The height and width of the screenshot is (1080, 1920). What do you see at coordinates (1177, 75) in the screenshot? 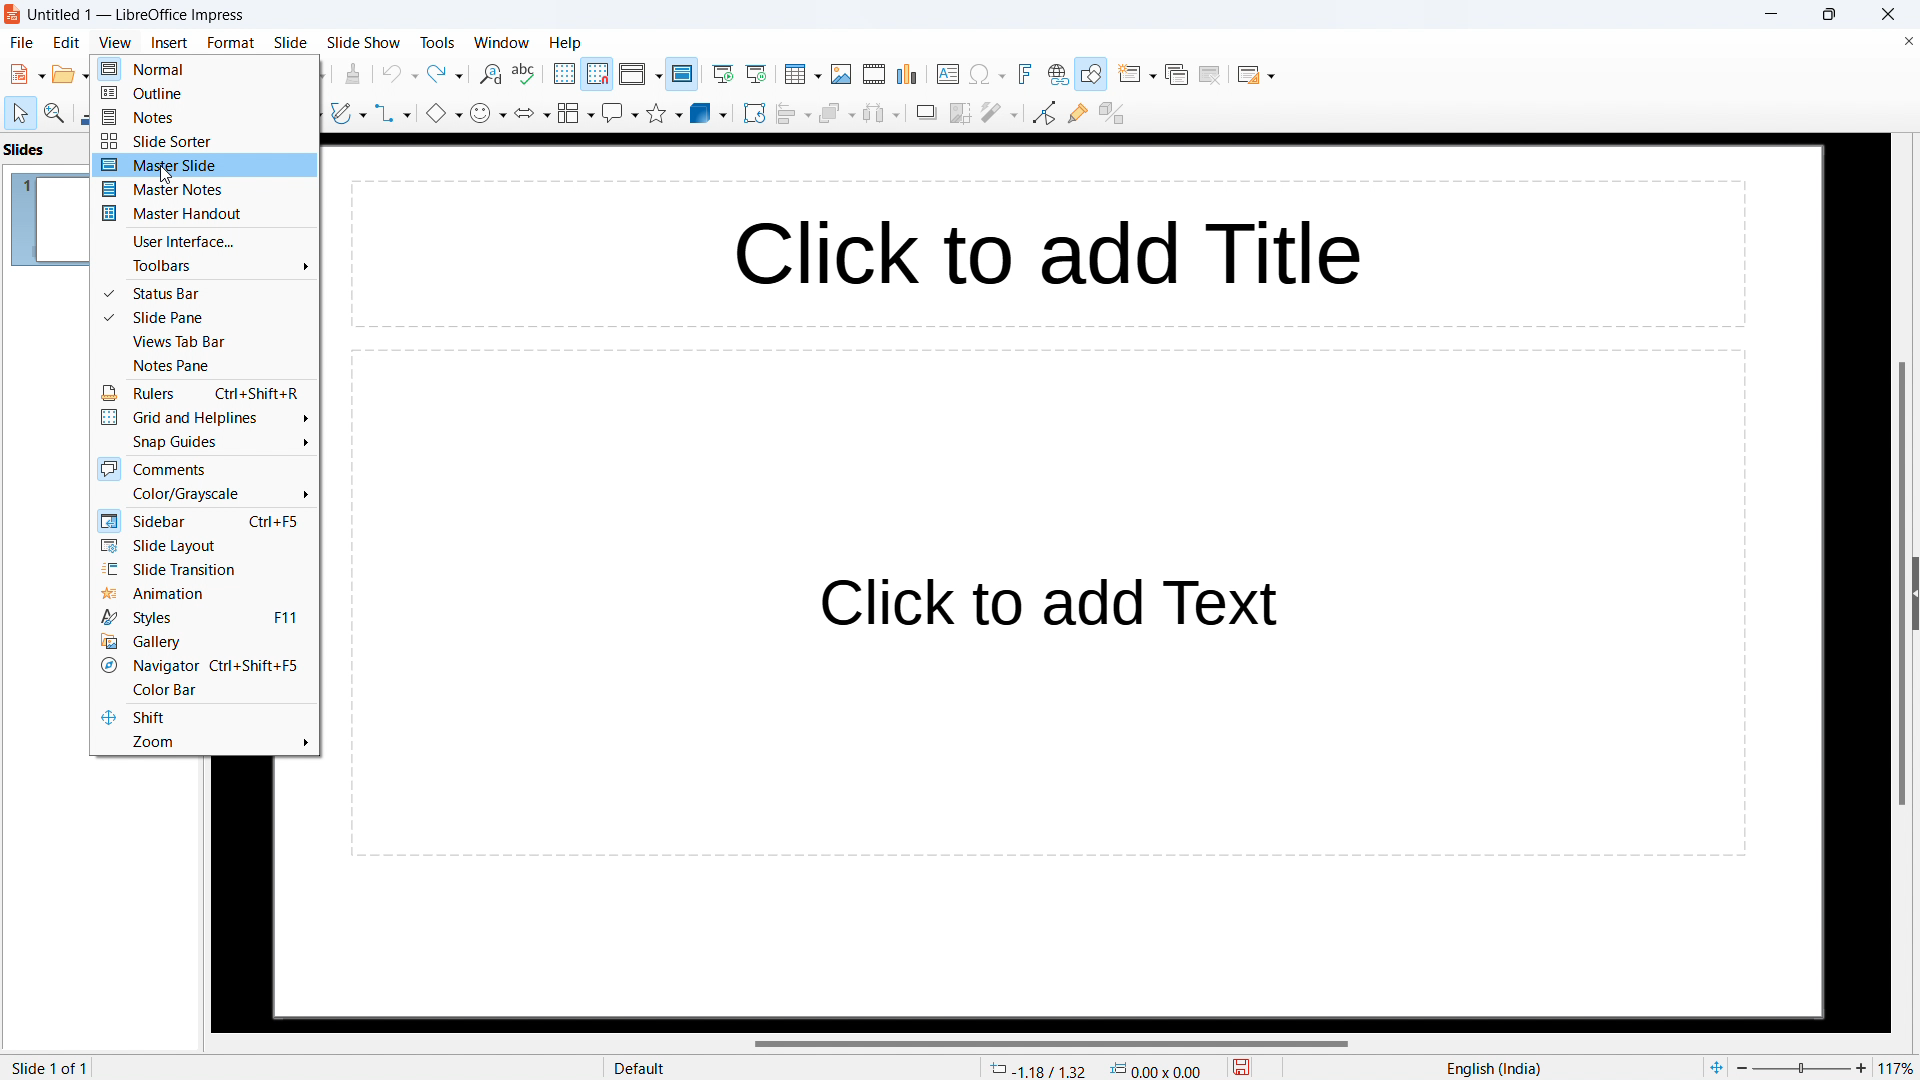
I see `duplicate slide` at bounding box center [1177, 75].